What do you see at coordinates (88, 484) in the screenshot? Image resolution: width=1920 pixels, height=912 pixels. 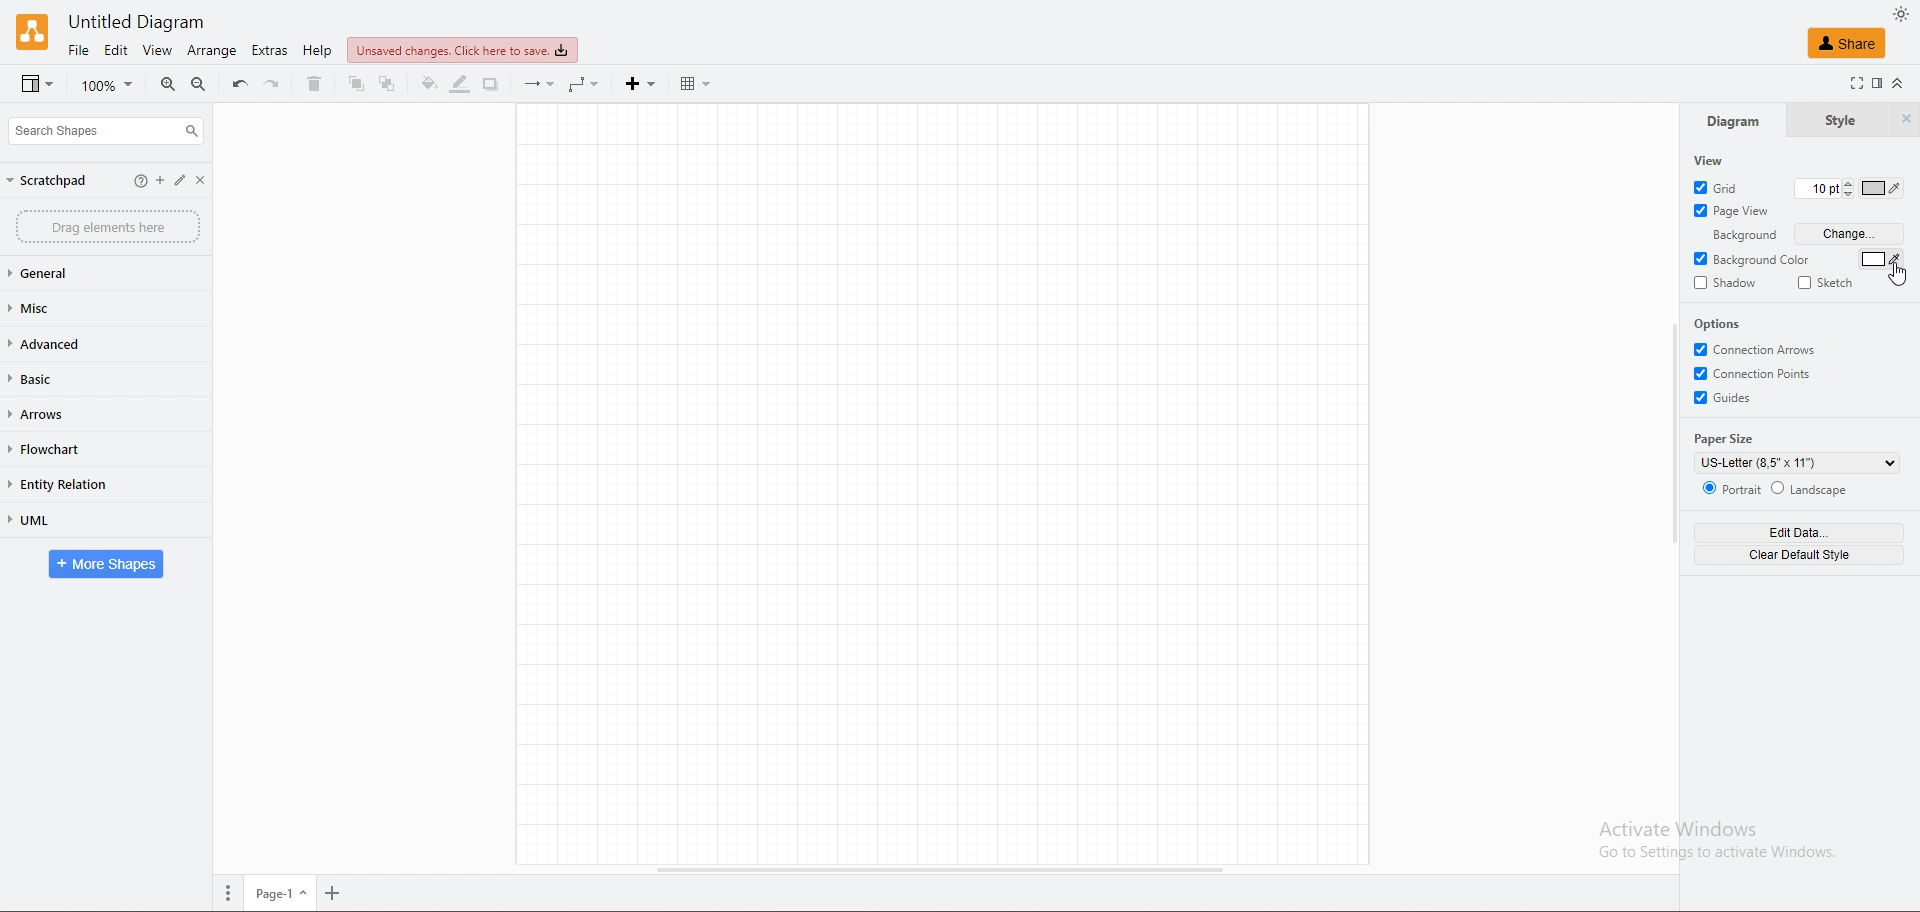 I see `entity relation` at bounding box center [88, 484].